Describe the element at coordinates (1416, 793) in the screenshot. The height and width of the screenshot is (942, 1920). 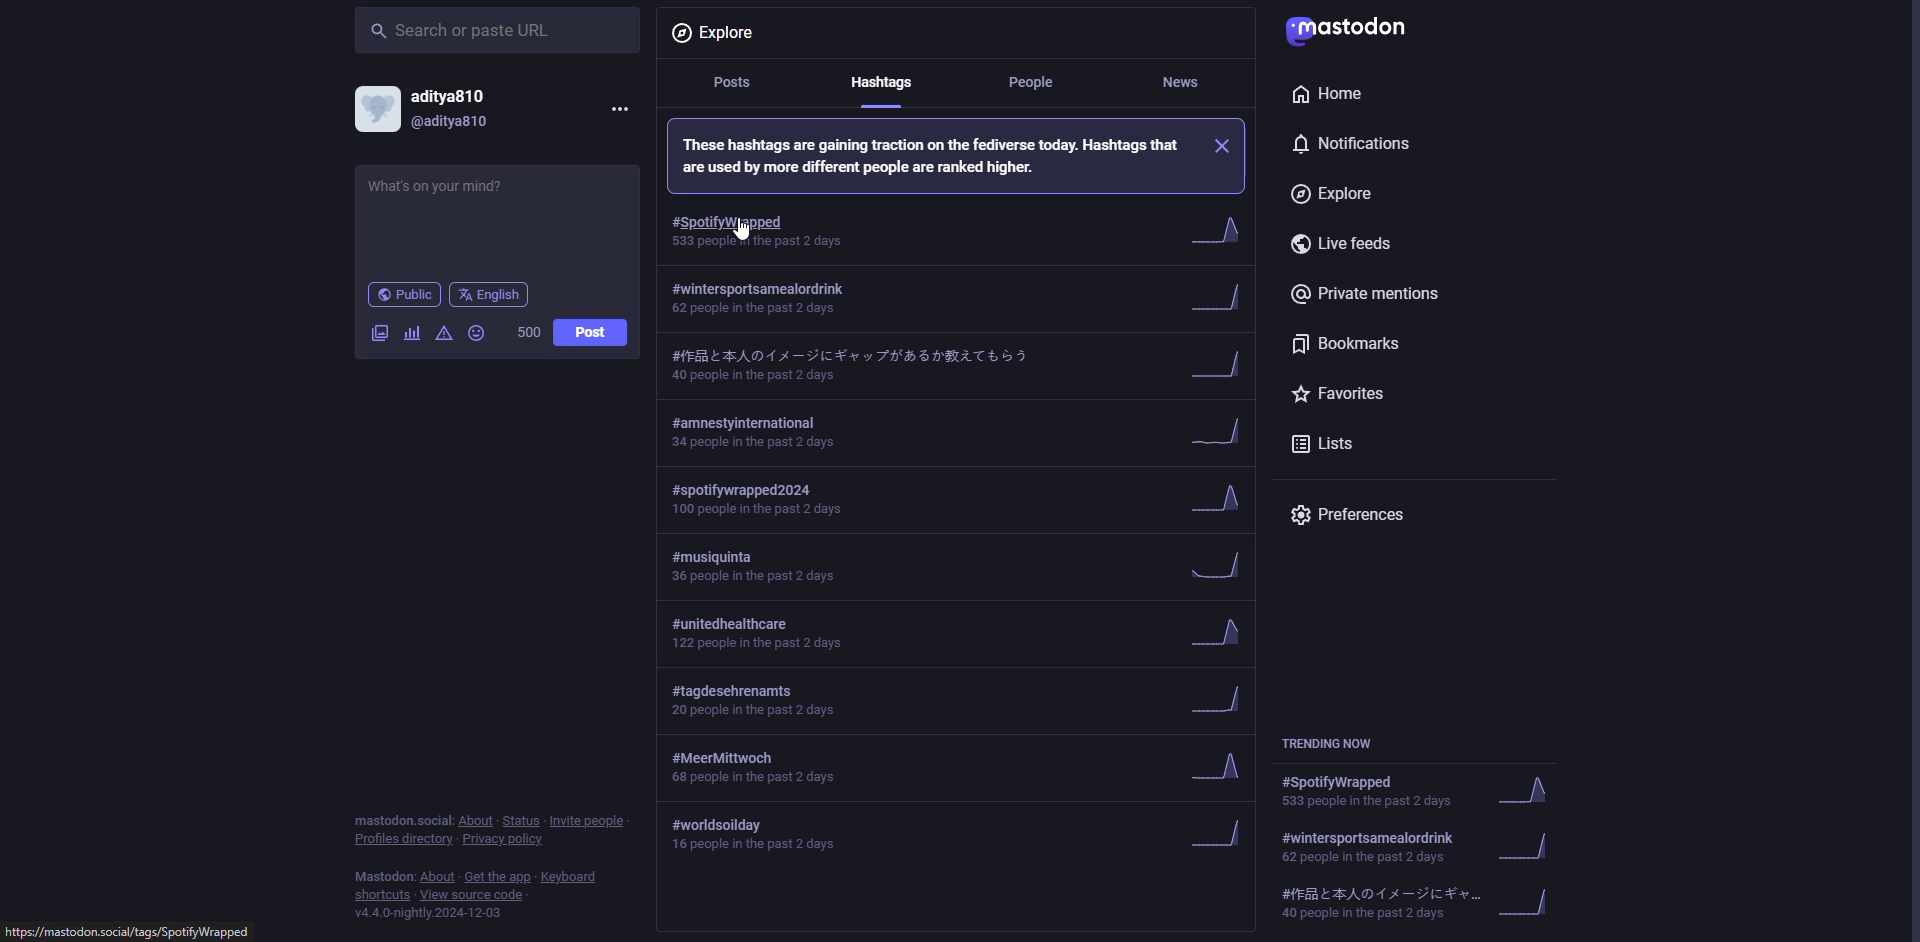
I see `trending ` at that location.